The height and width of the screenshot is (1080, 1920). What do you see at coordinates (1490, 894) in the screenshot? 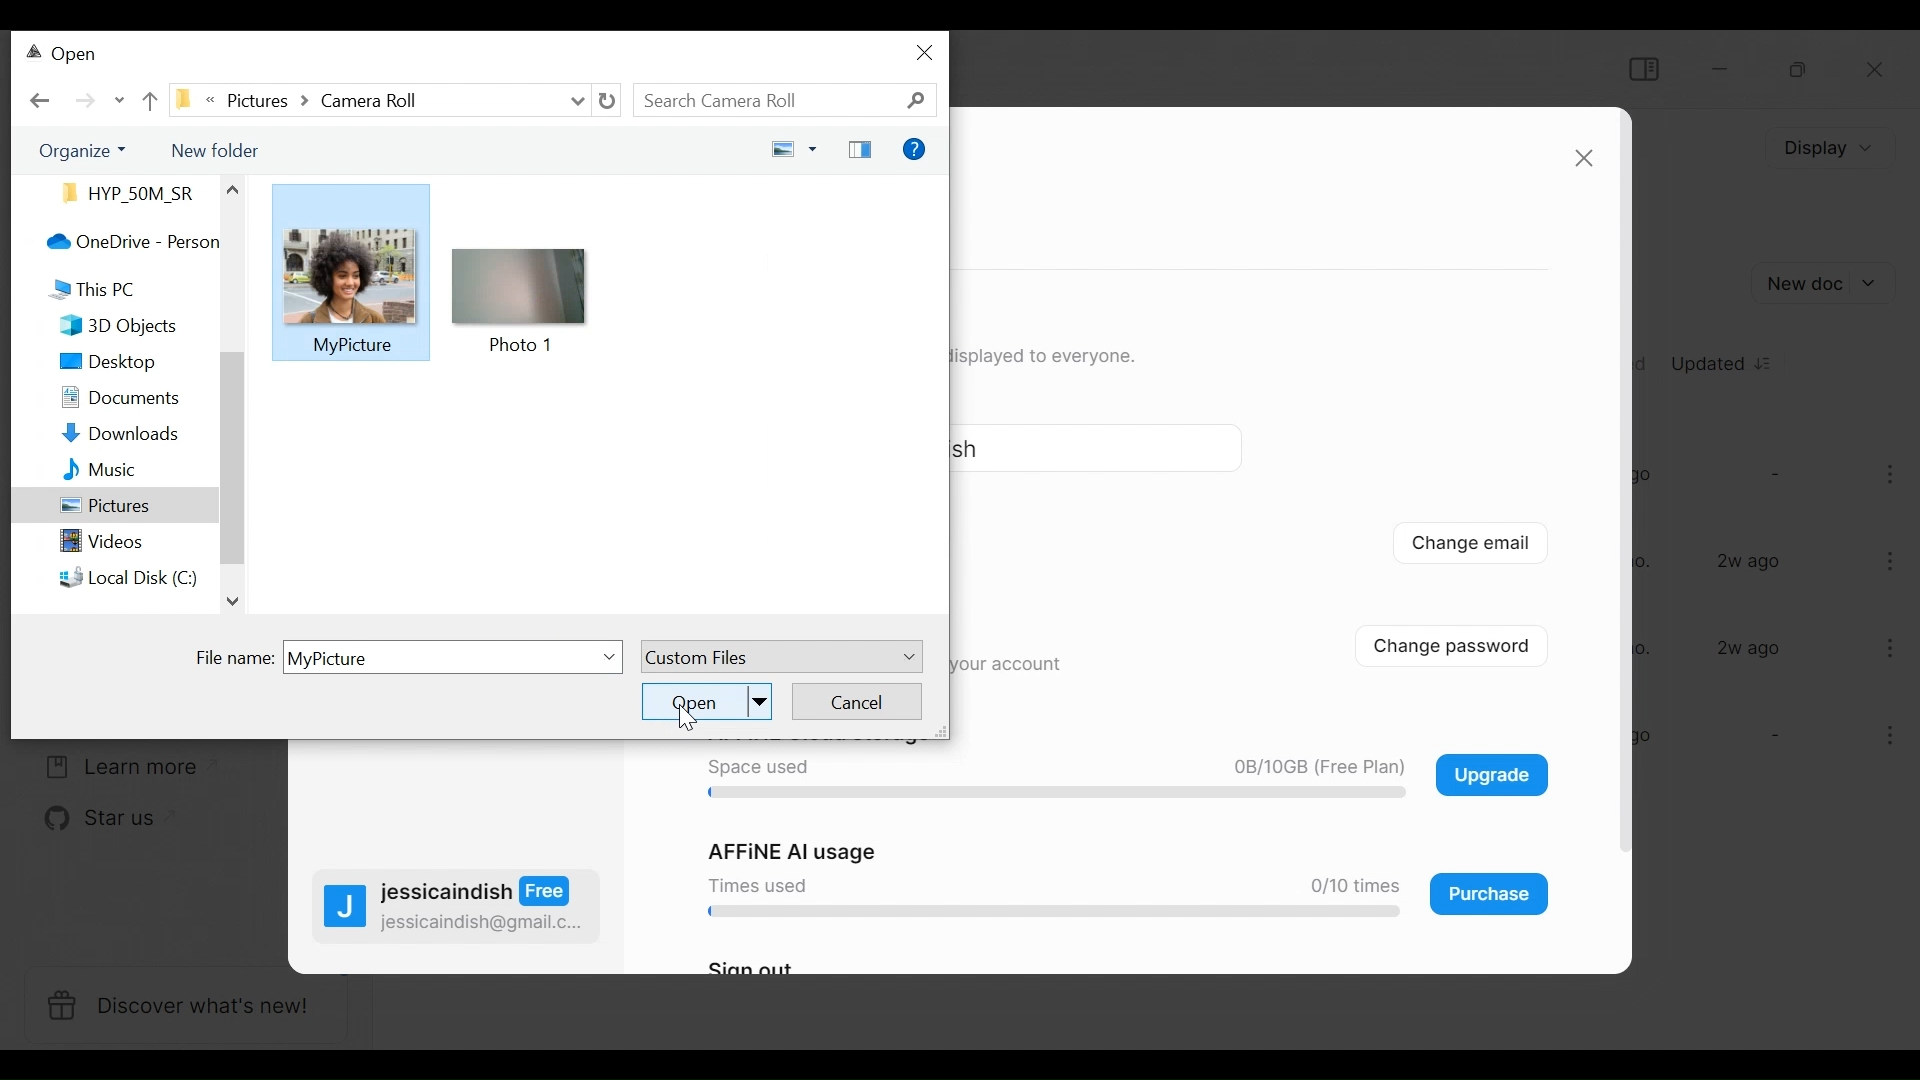
I see `Purchase` at bounding box center [1490, 894].